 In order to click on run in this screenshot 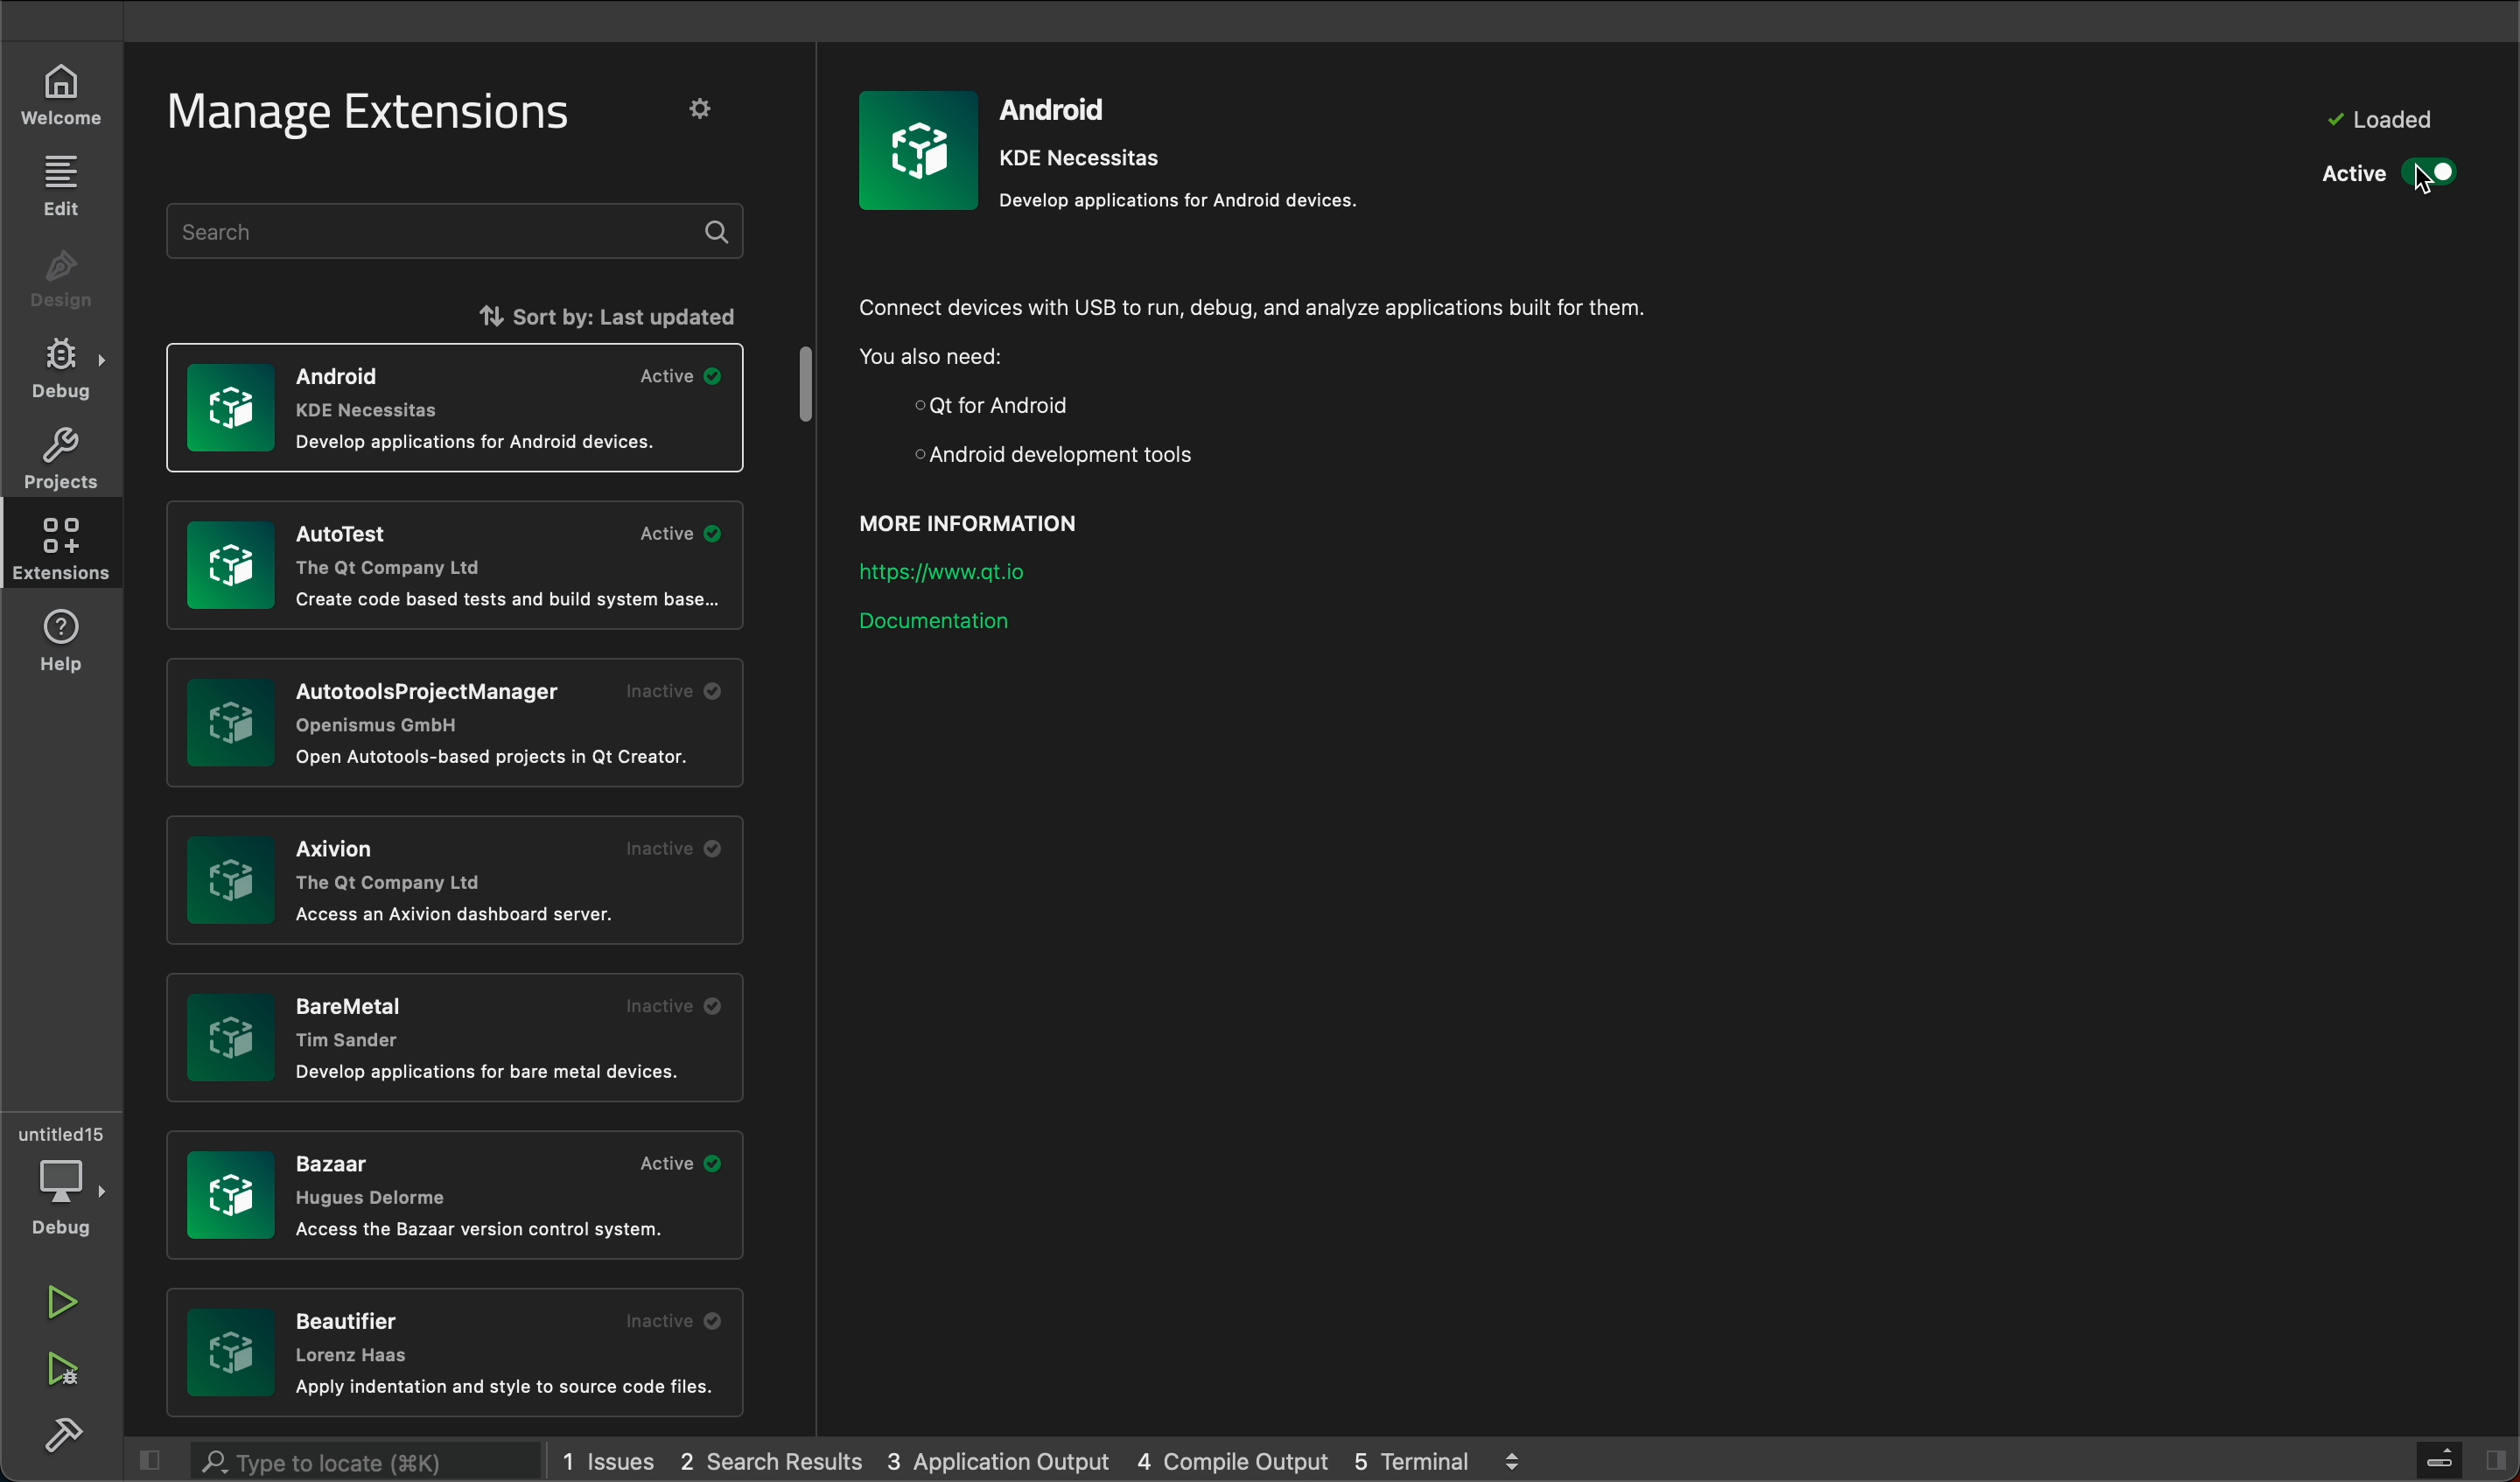, I will do `click(63, 1304)`.